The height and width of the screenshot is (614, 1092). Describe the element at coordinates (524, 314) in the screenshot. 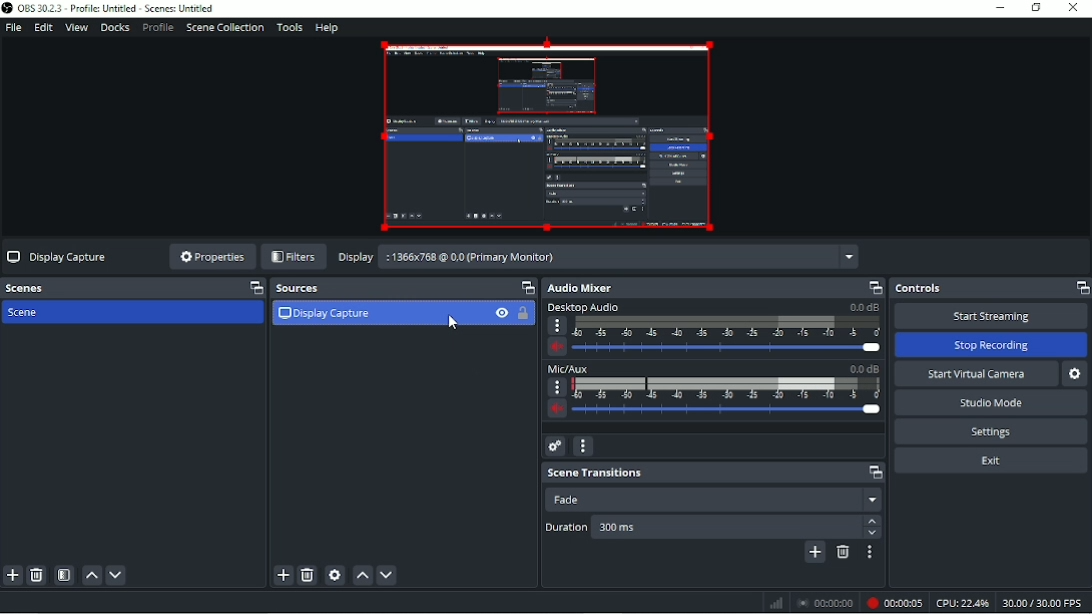

I see `Lock` at that location.